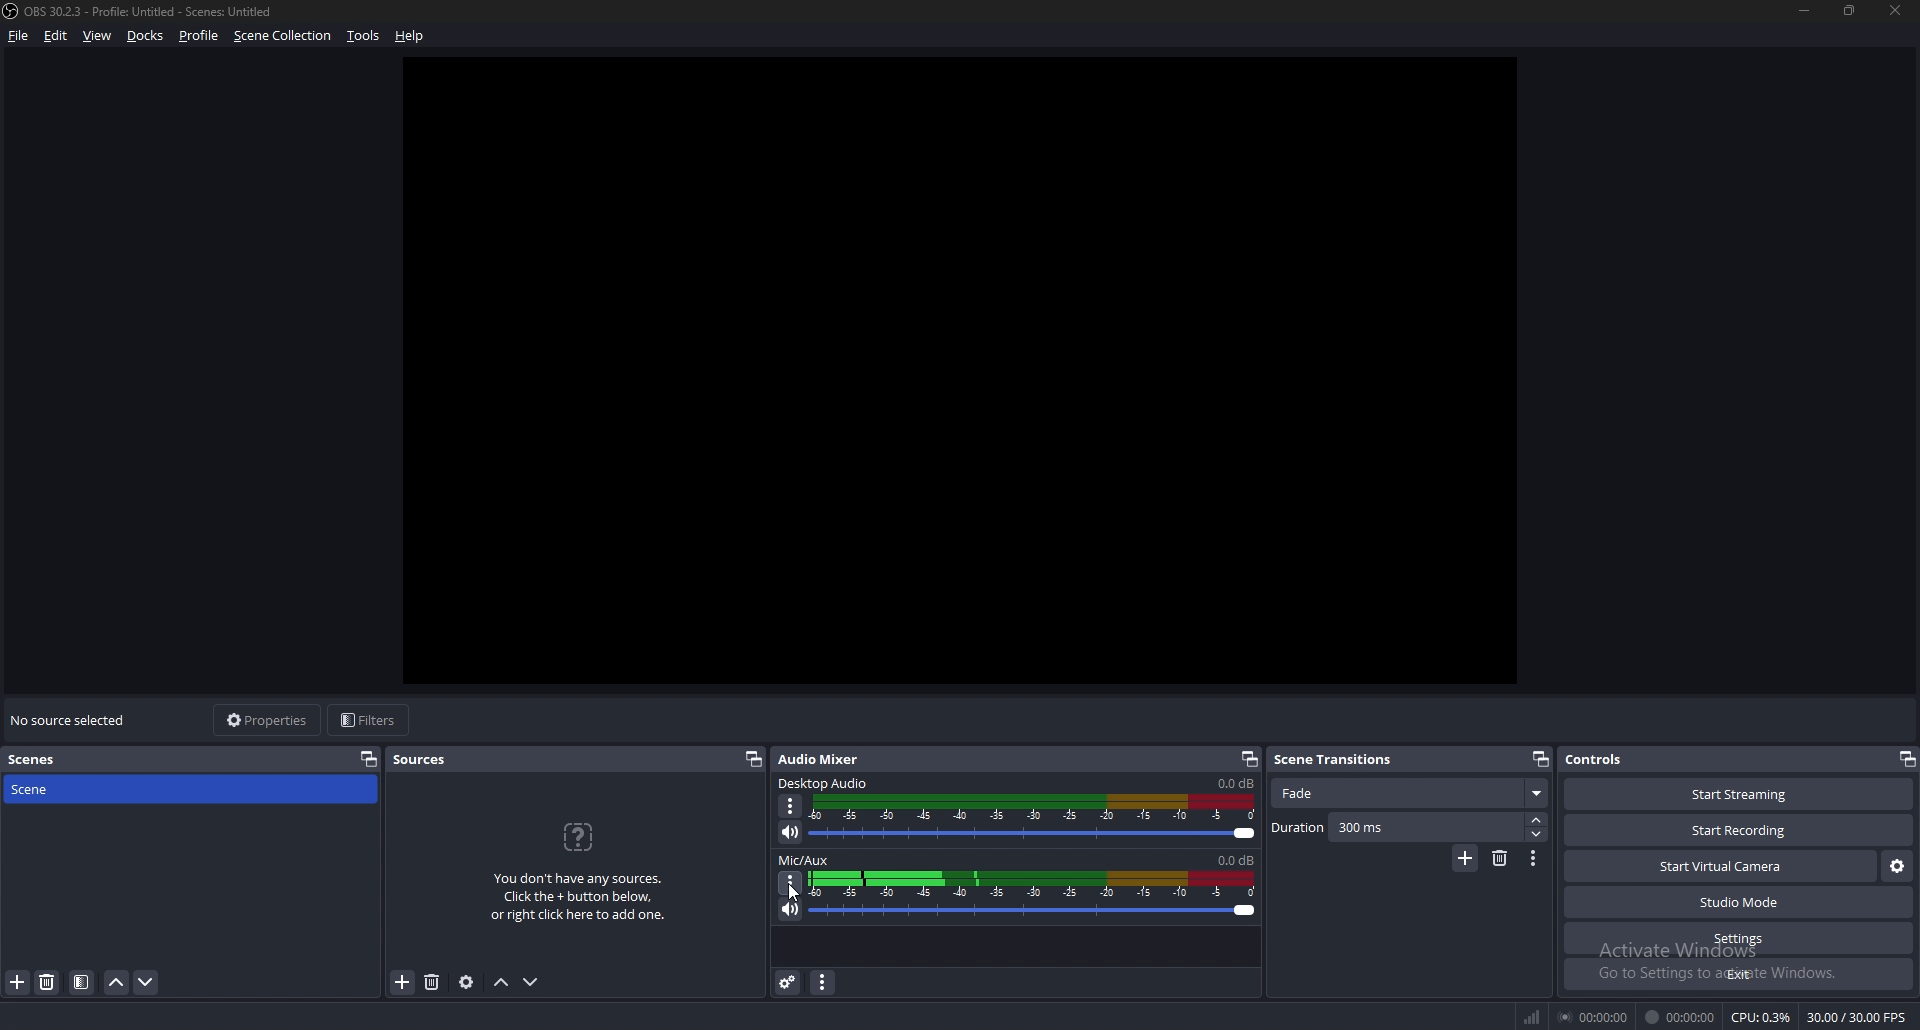 The image size is (1920, 1030). What do you see at coordinates (1860, 1017) in the screenshot?
I see `30.00/30.00 FPS` at bounding box center [1860, 1017].